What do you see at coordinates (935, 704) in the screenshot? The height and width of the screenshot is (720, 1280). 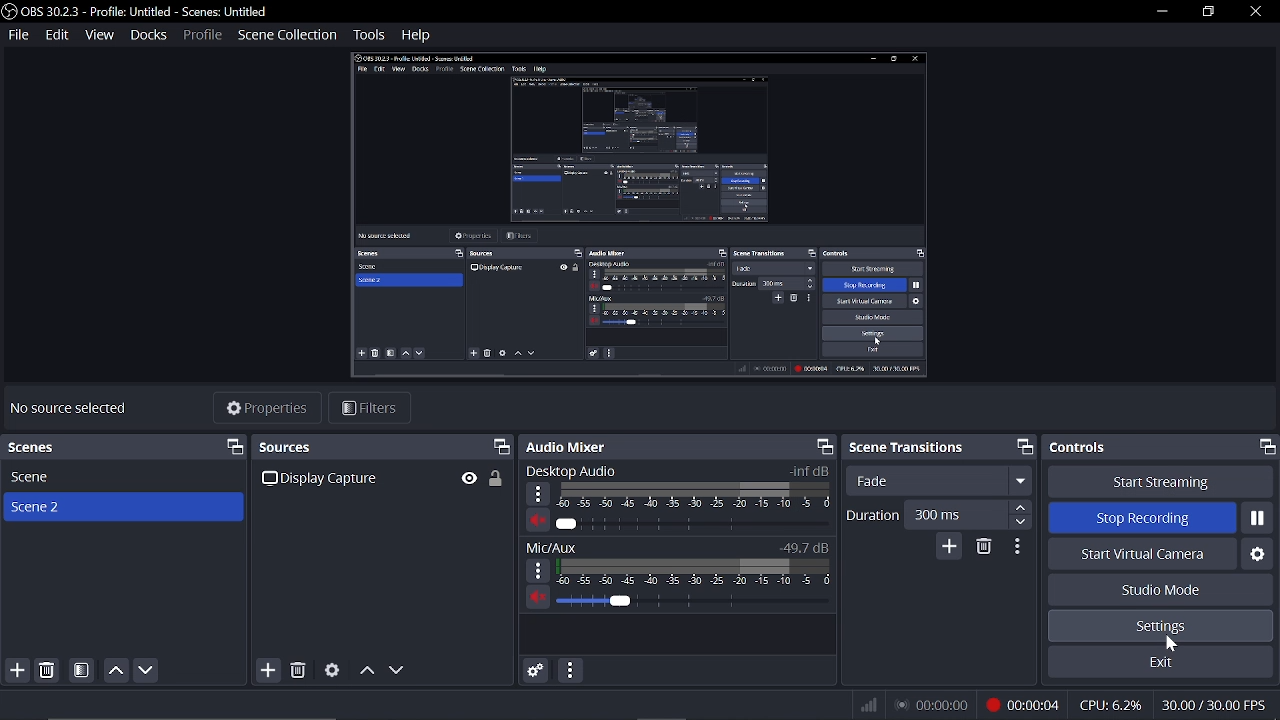 I see `00:00:00` at bounding box center [935, 704].